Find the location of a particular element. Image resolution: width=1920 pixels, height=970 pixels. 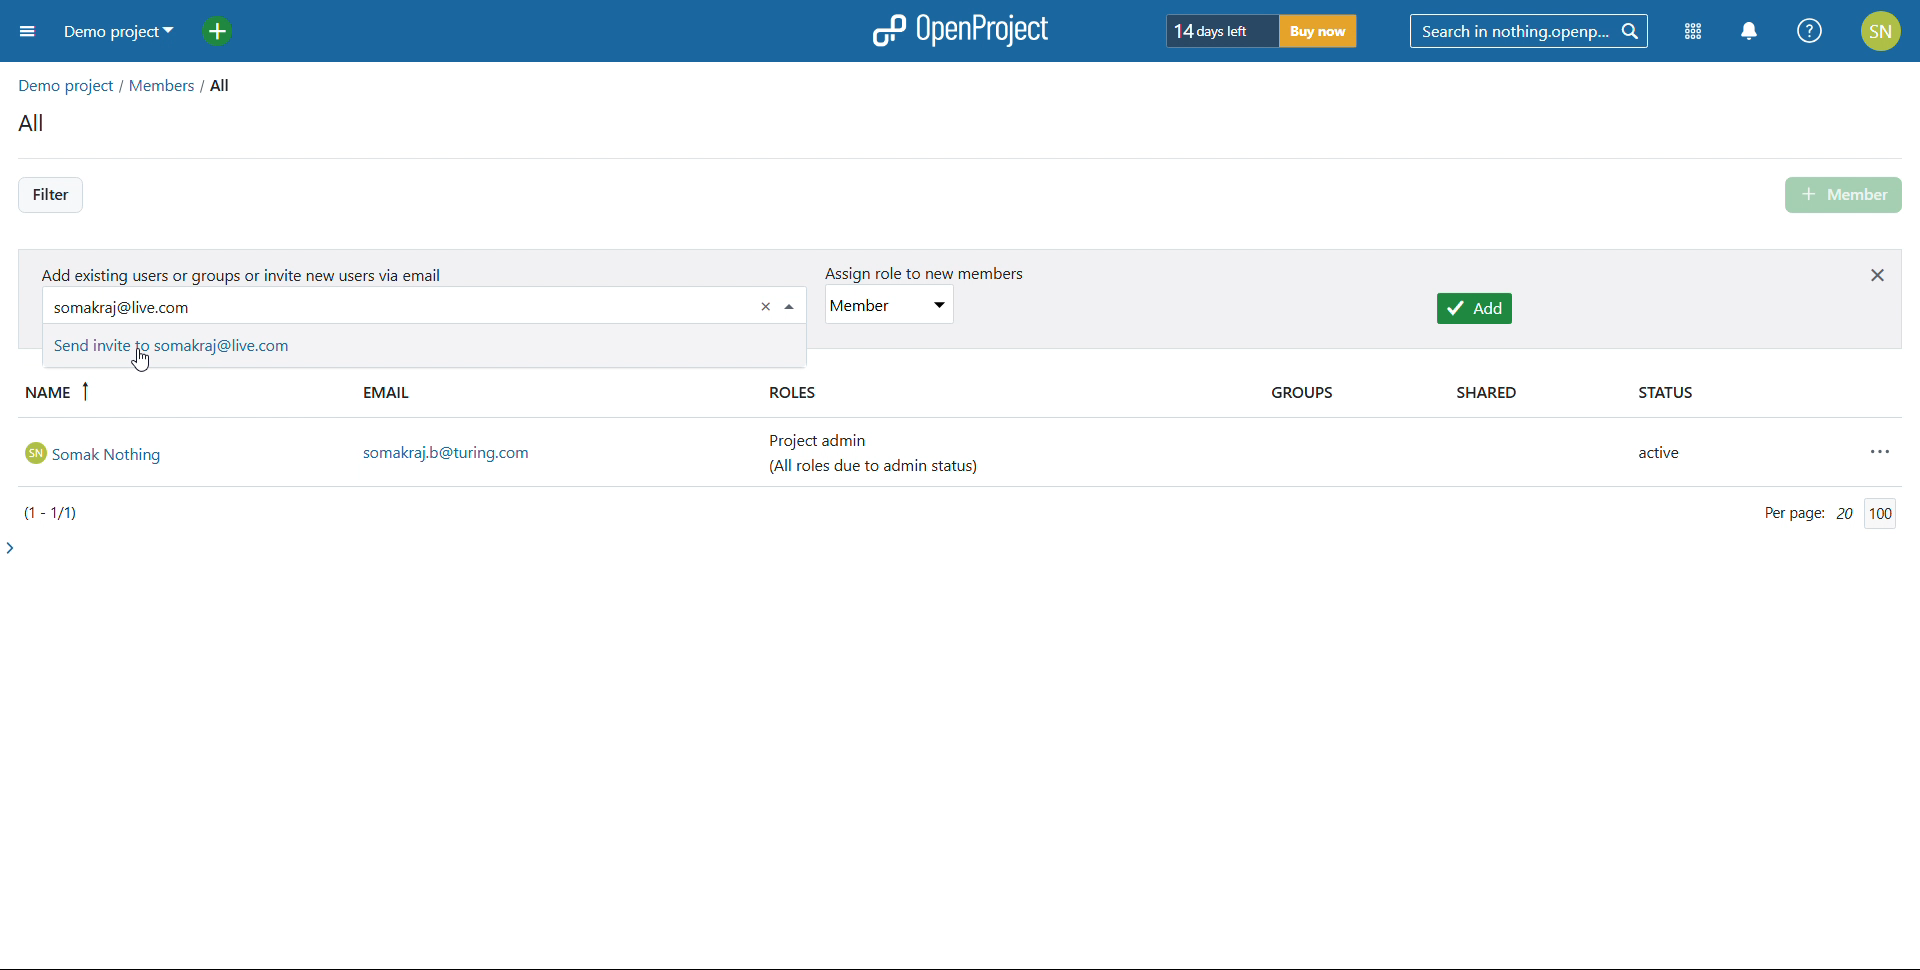

somak Nothing  is located at coordinates (180, 452).